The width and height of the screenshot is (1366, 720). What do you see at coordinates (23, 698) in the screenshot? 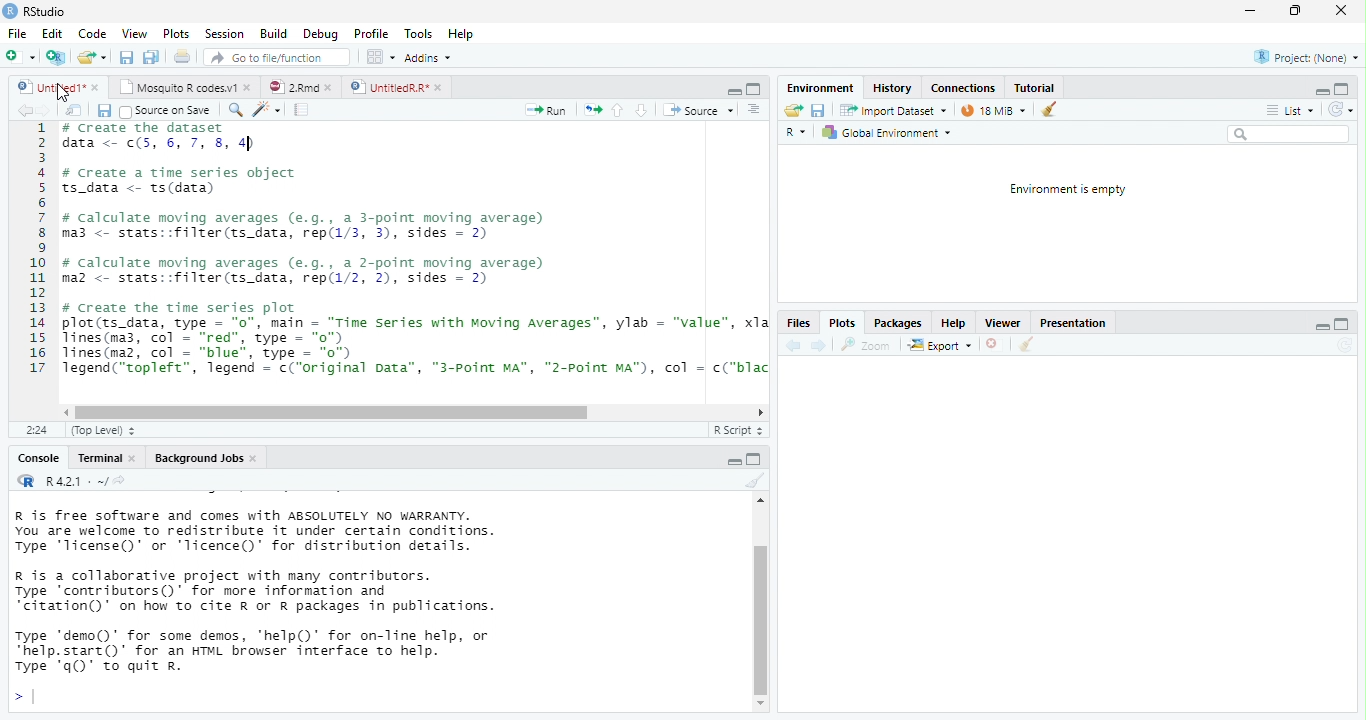
I see `>` at bounding box center [23, 698].